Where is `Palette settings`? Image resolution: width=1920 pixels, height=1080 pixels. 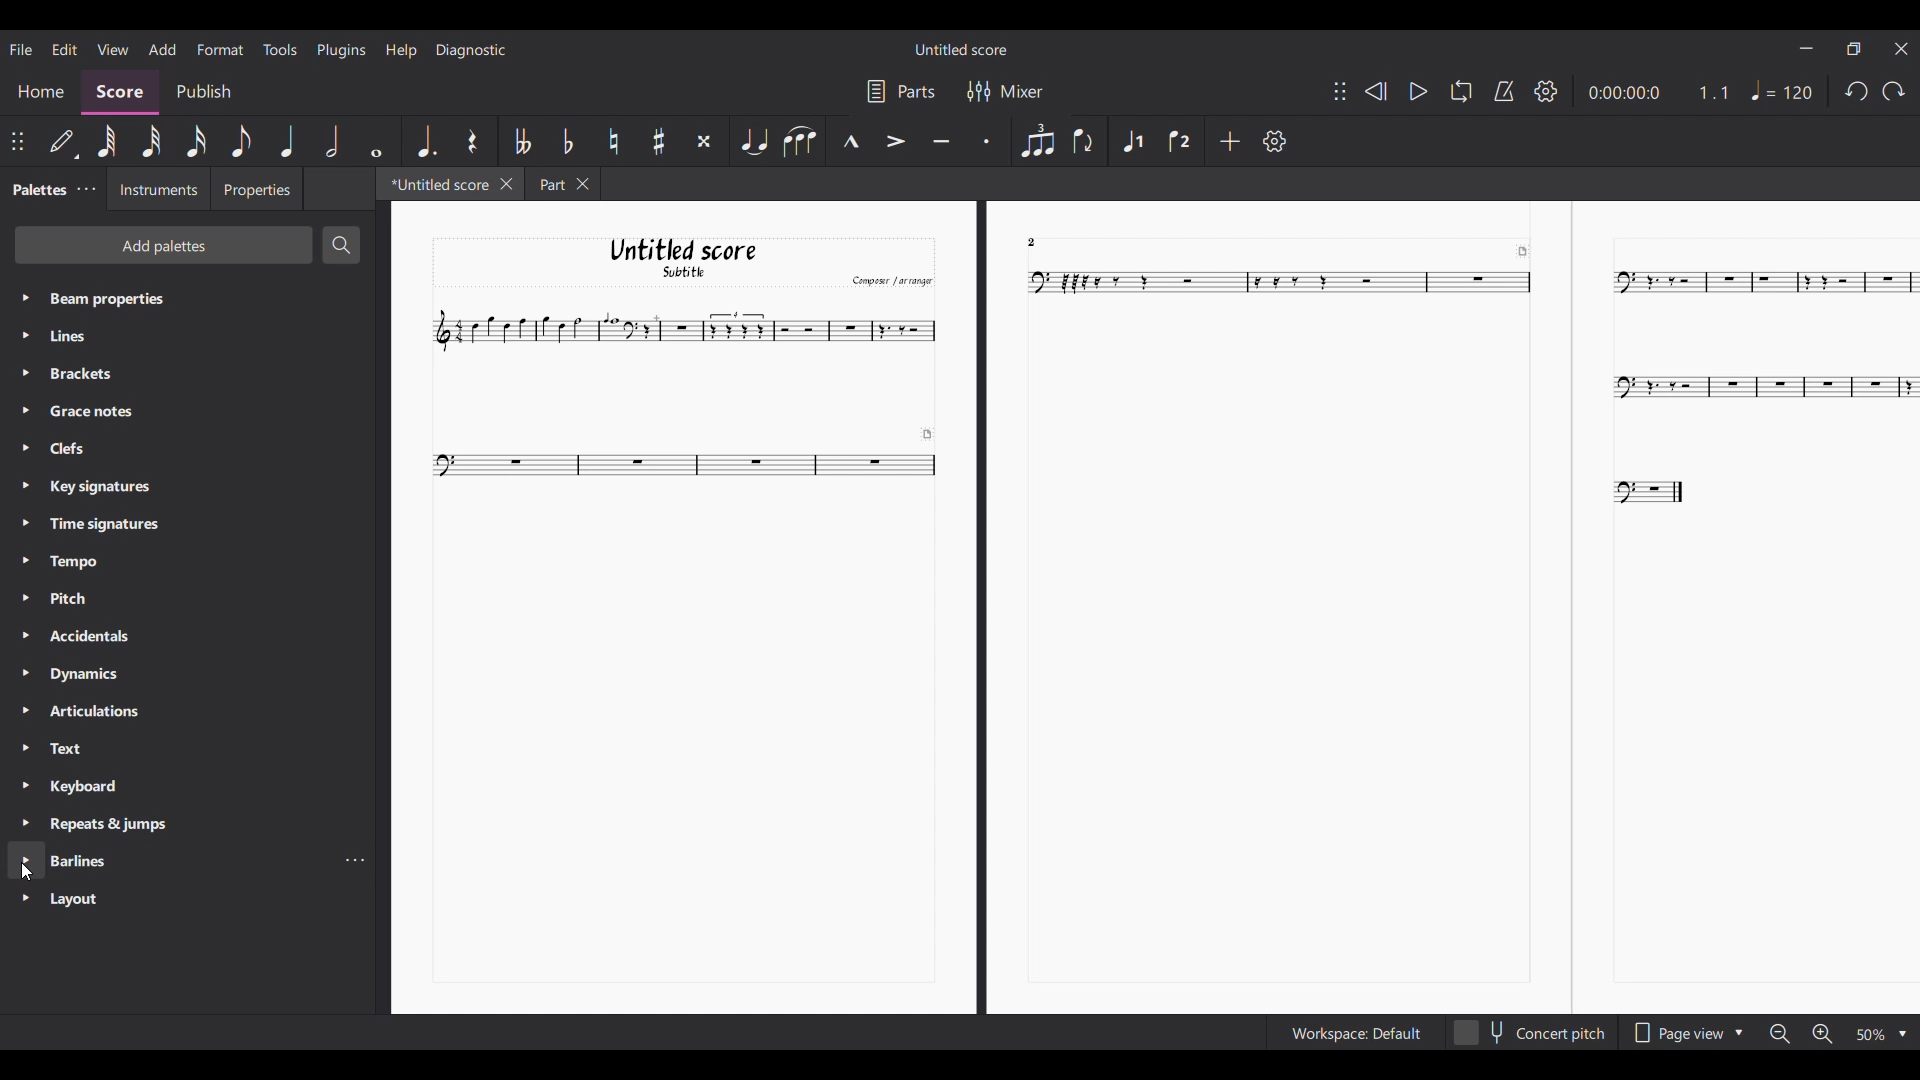 Palette settings is located at coordinates (116, 302).